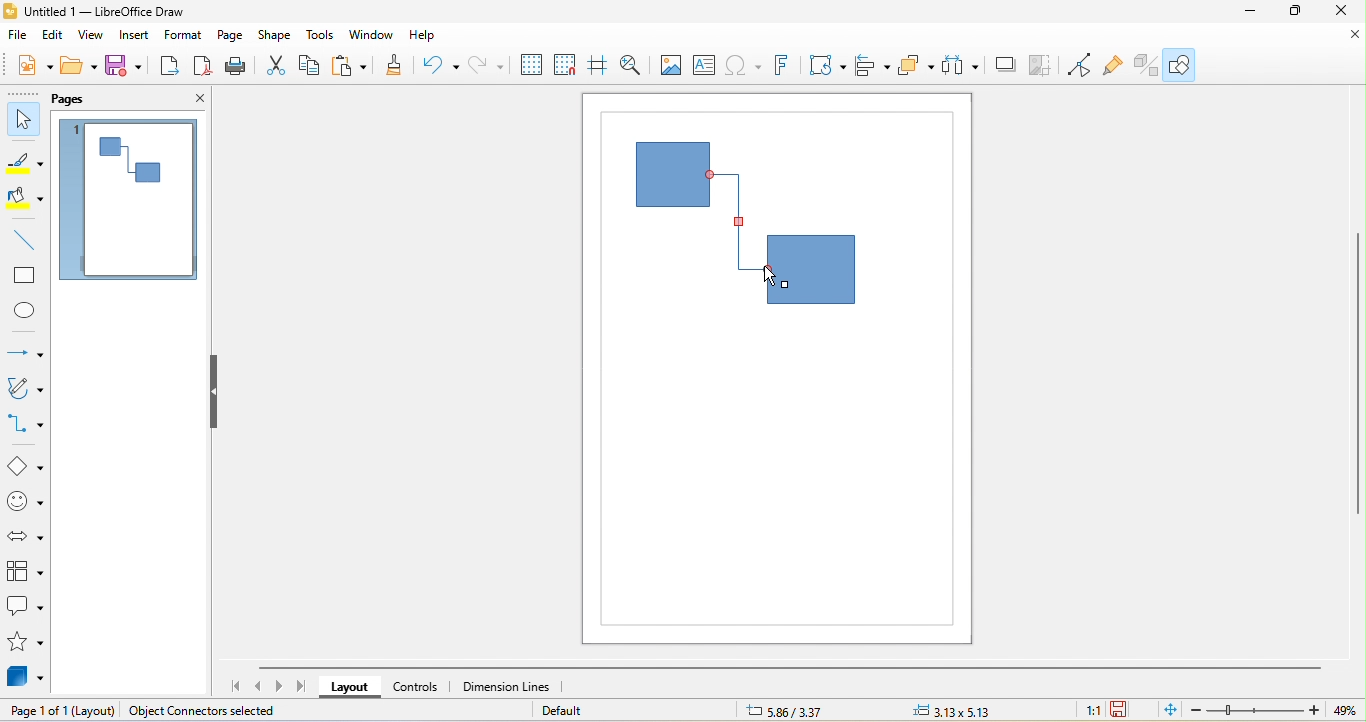  Describe the element at coordinates (730, 225) in the screenshot. I see `selected connectors` at that location.